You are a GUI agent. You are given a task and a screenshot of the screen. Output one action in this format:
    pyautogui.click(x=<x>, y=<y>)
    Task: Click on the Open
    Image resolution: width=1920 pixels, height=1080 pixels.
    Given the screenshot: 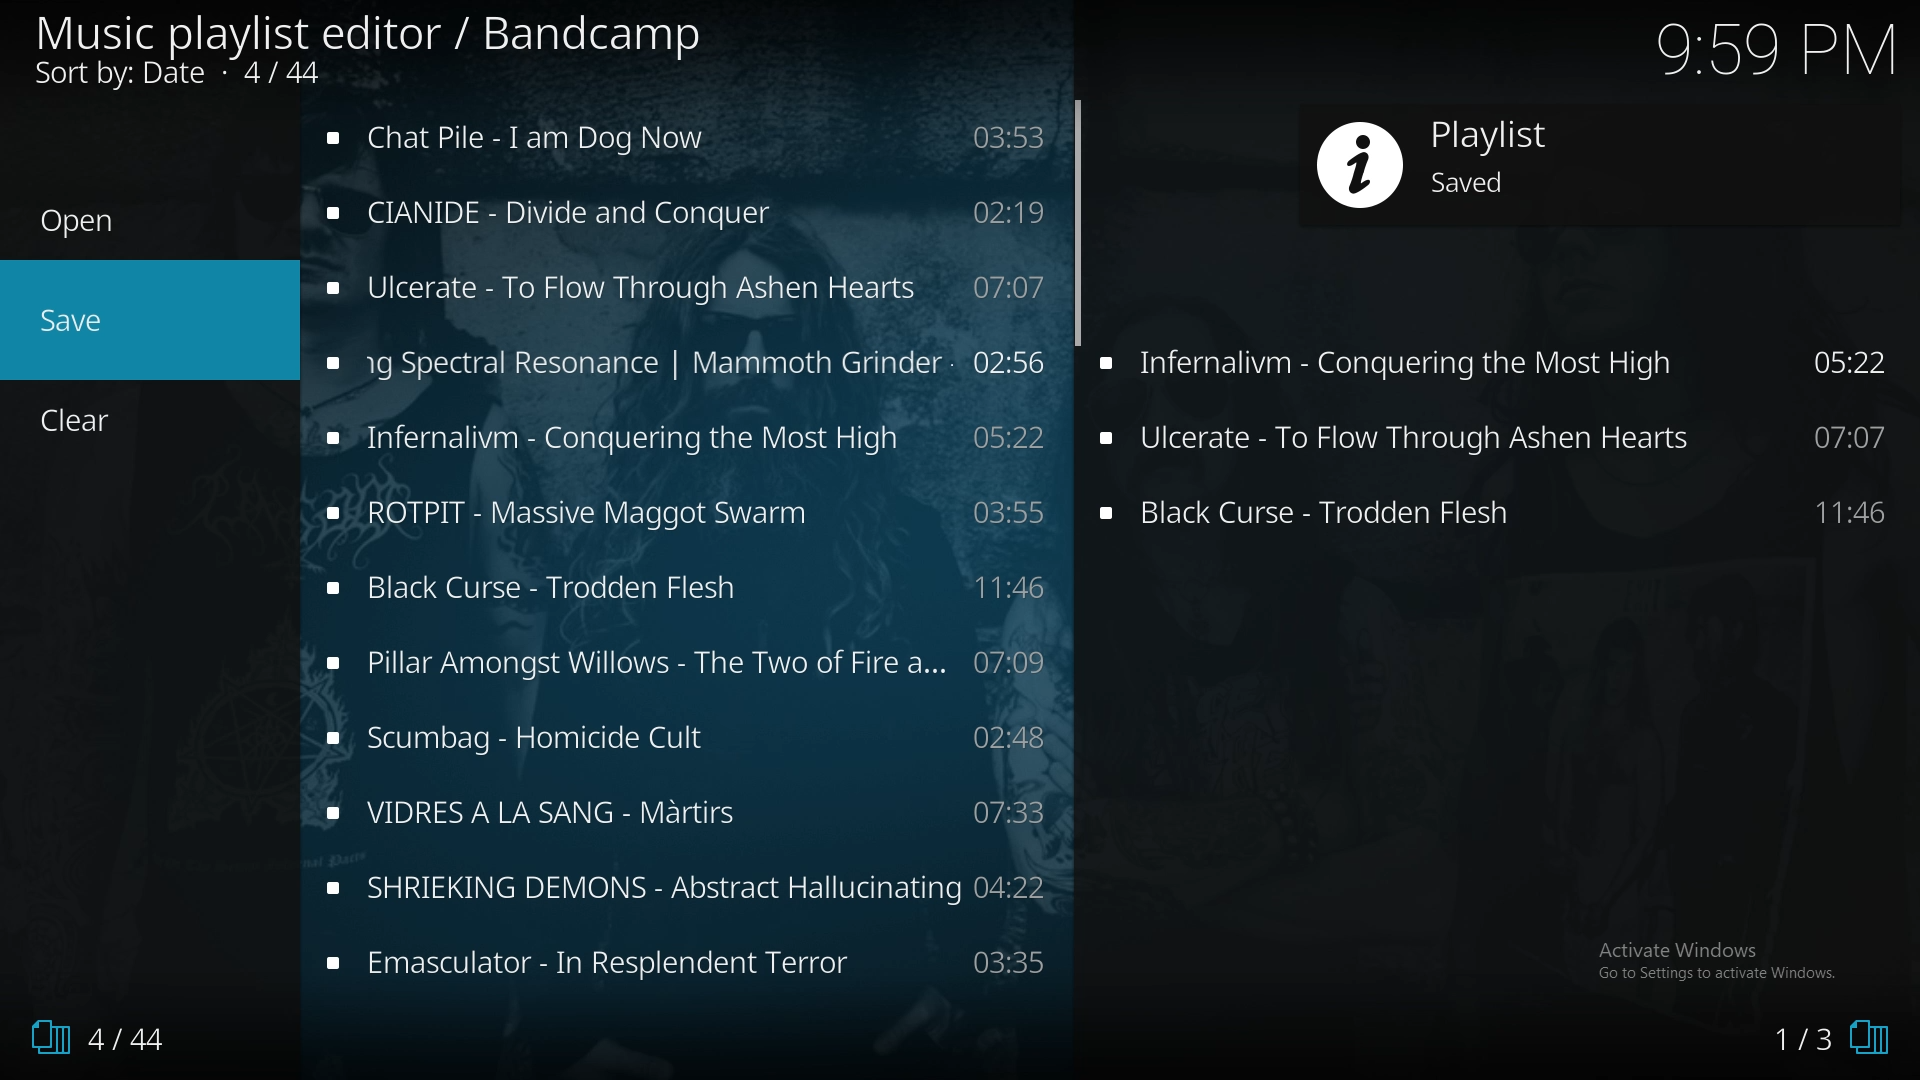 What is the action you would take?
    pyautogui.click(x=78, y=222)
    